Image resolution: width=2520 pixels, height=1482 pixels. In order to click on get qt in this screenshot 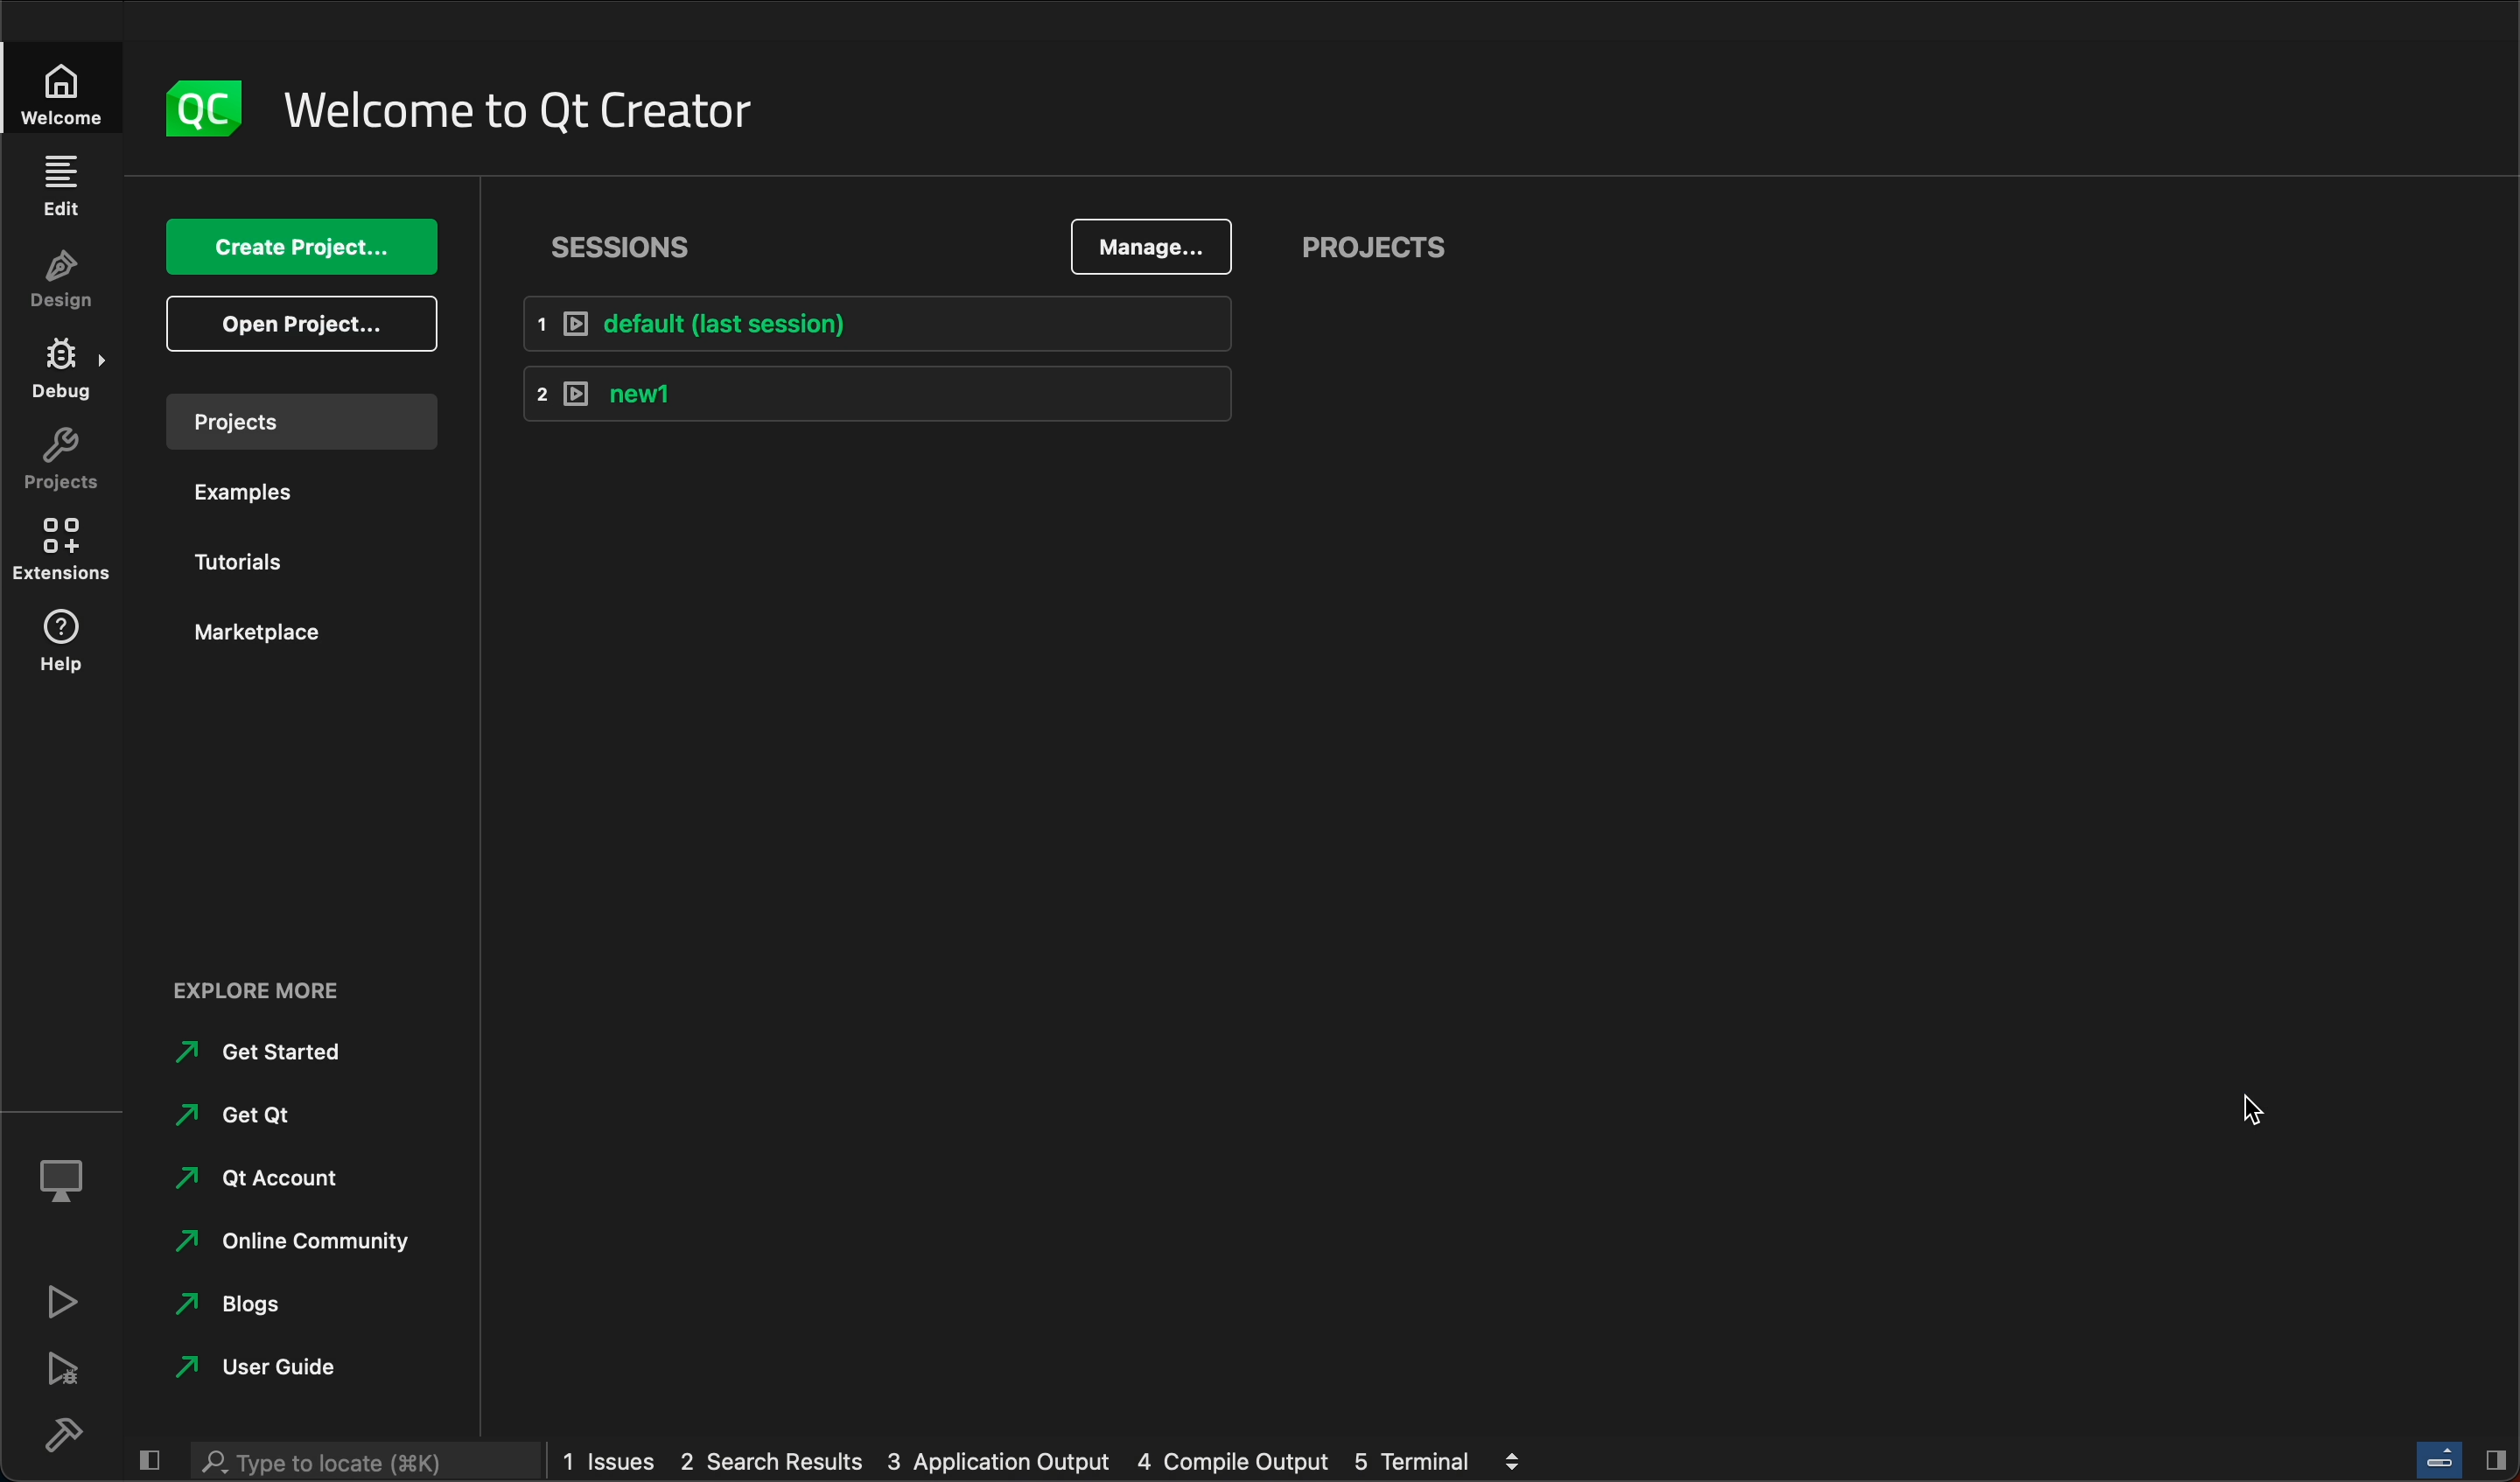, I will do `click(297, 1110)`.